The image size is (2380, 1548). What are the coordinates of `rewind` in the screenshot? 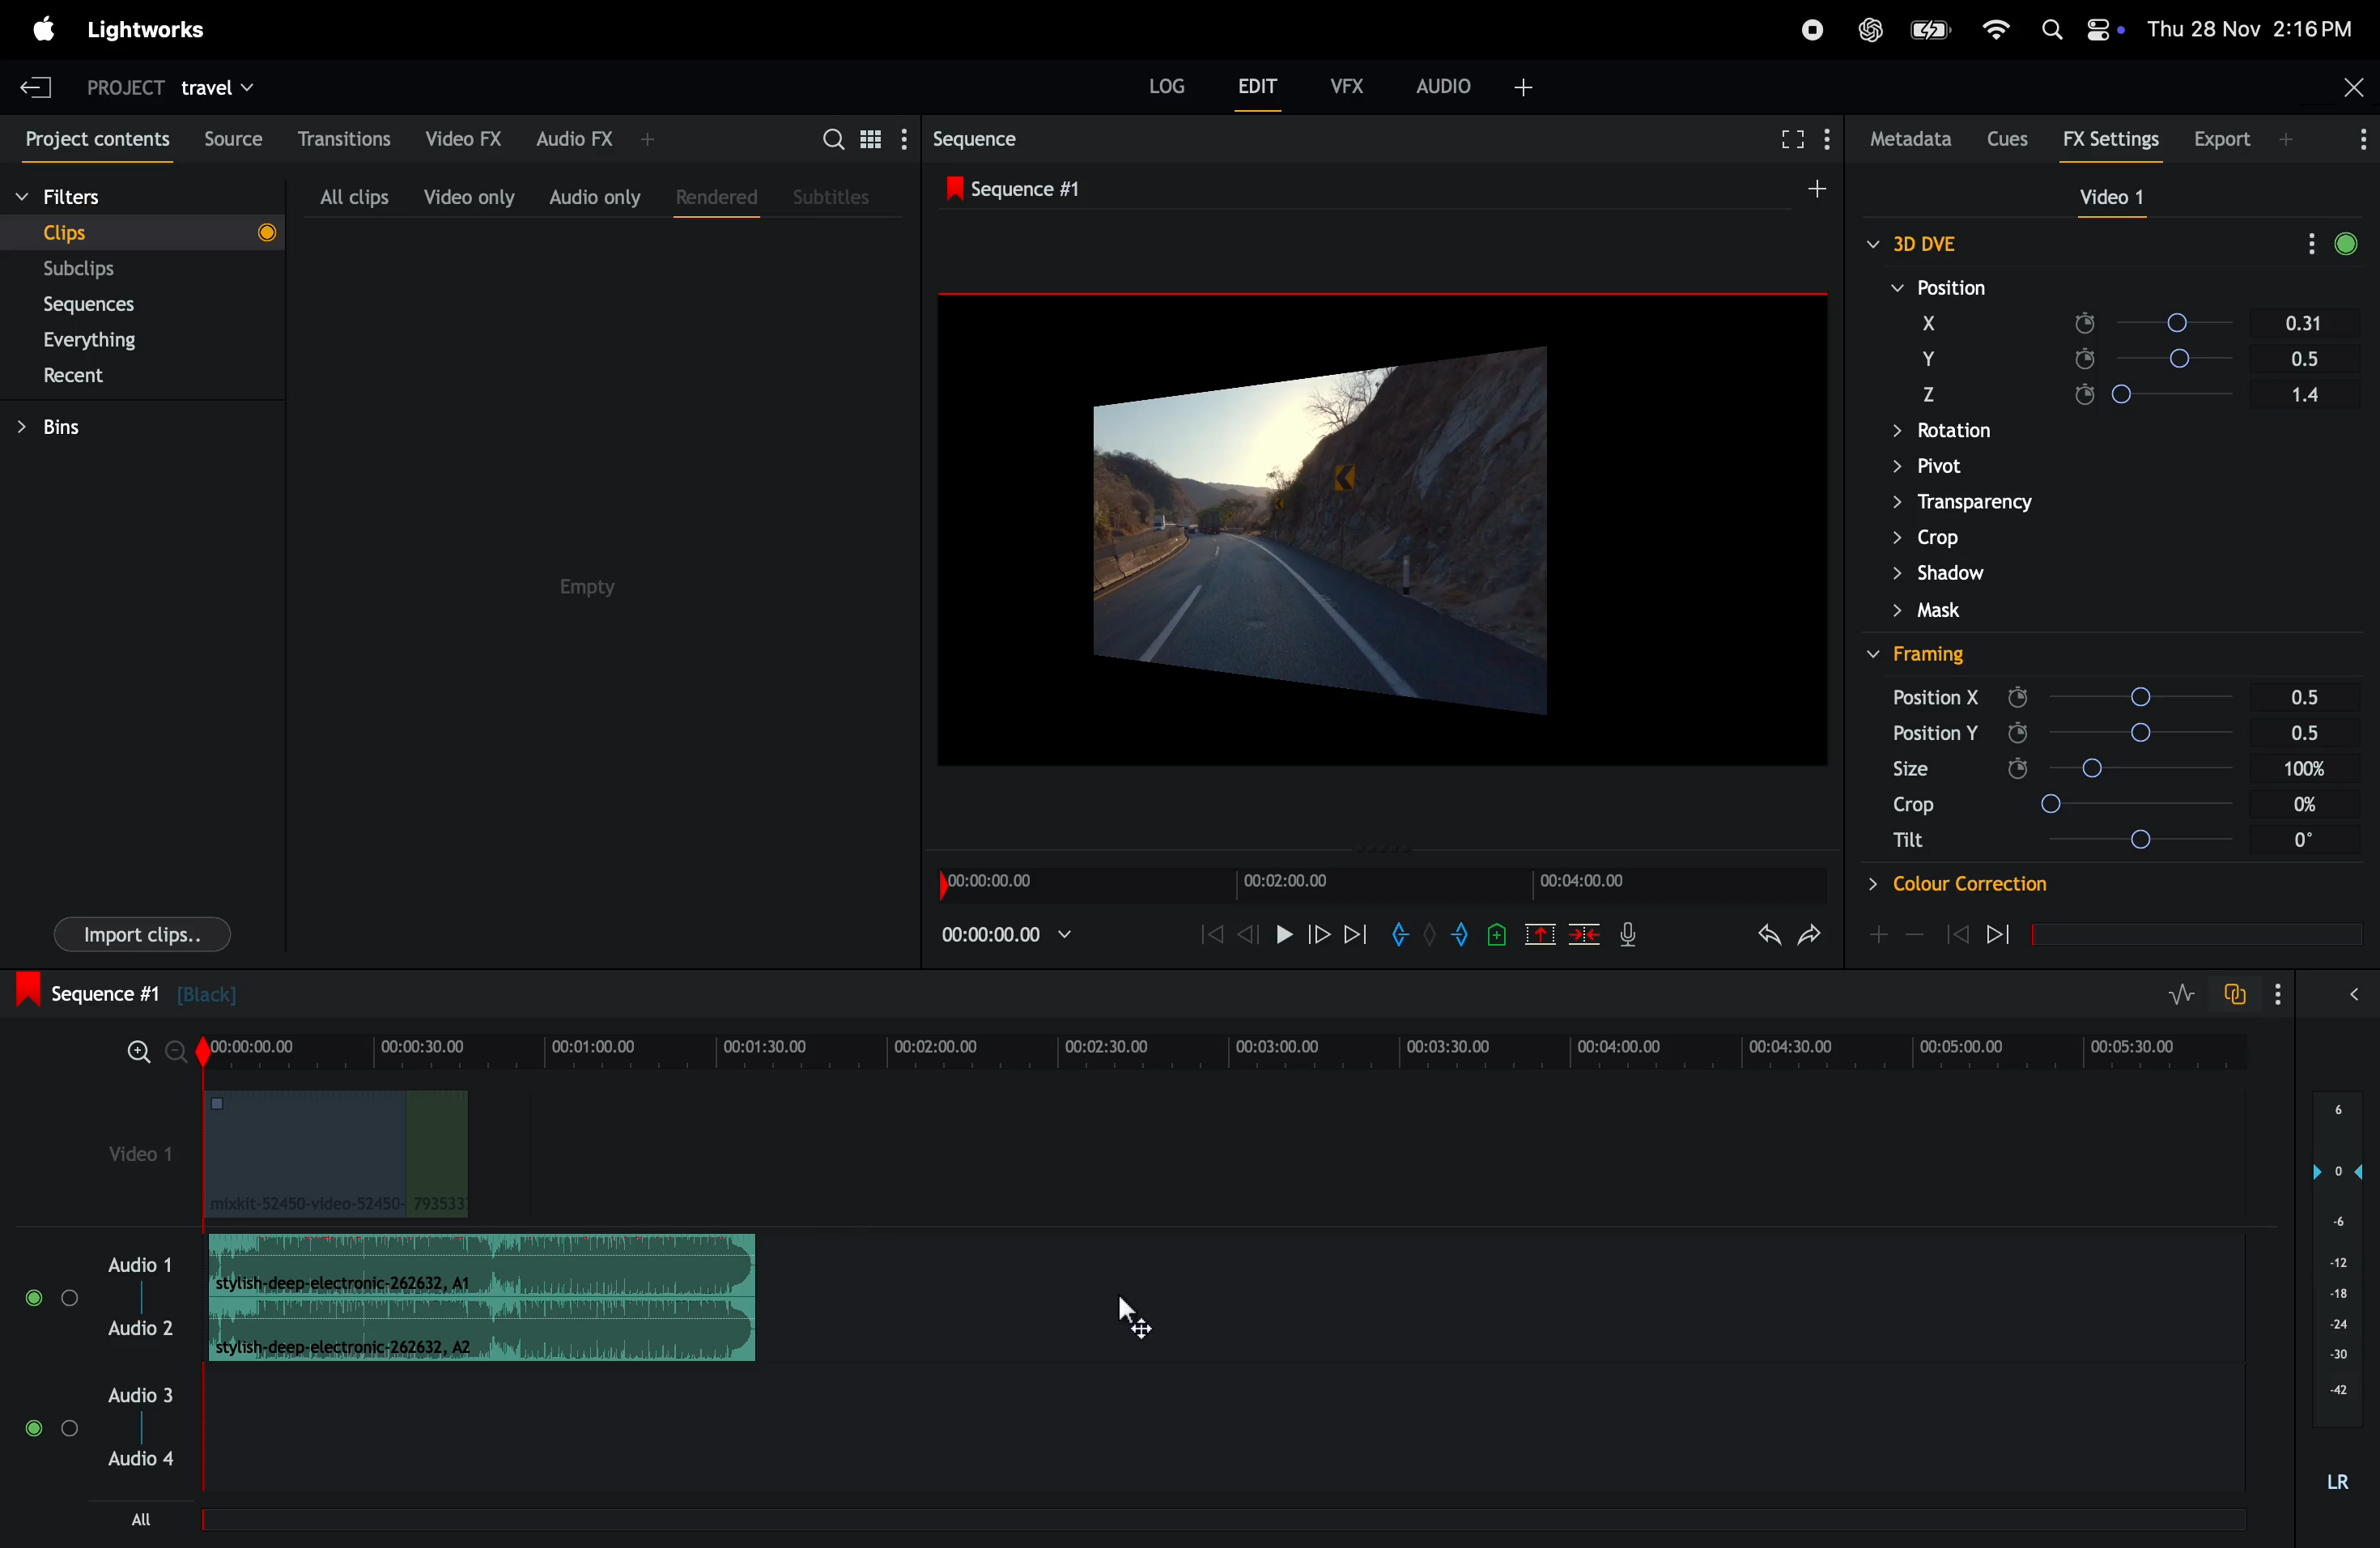 It's located at (1204, 935).